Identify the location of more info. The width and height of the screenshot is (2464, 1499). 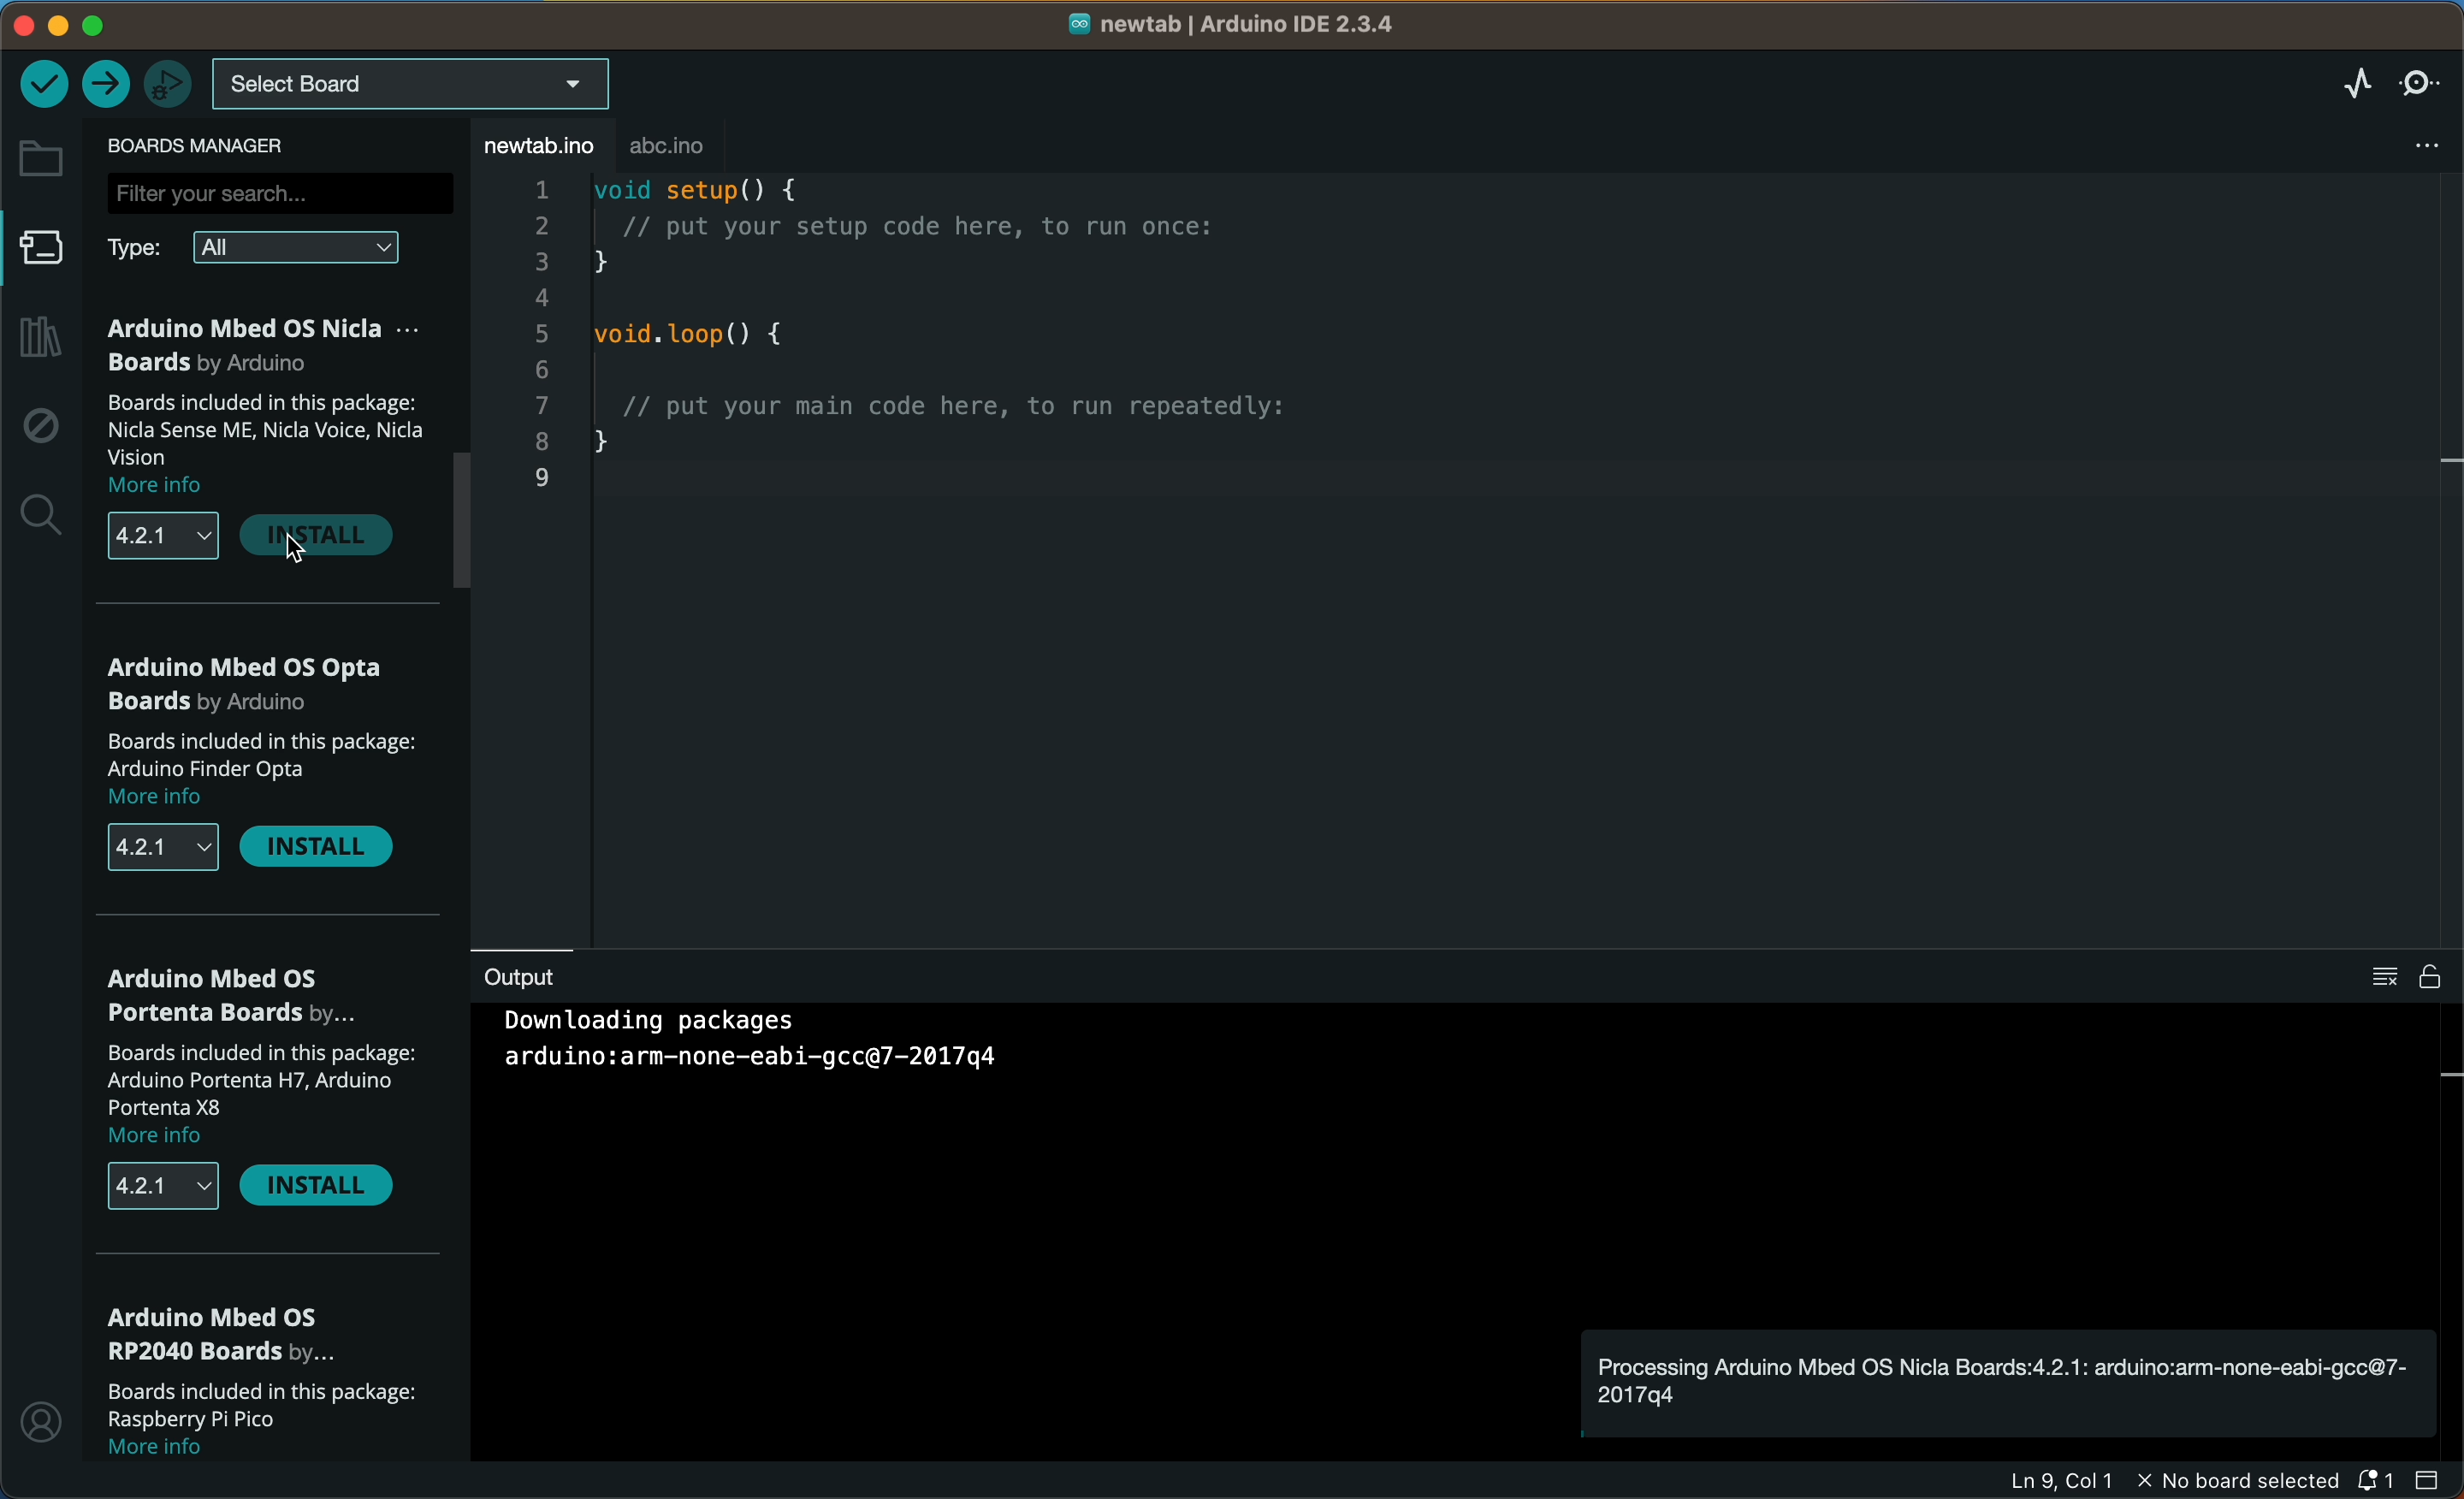
(166, 1138).